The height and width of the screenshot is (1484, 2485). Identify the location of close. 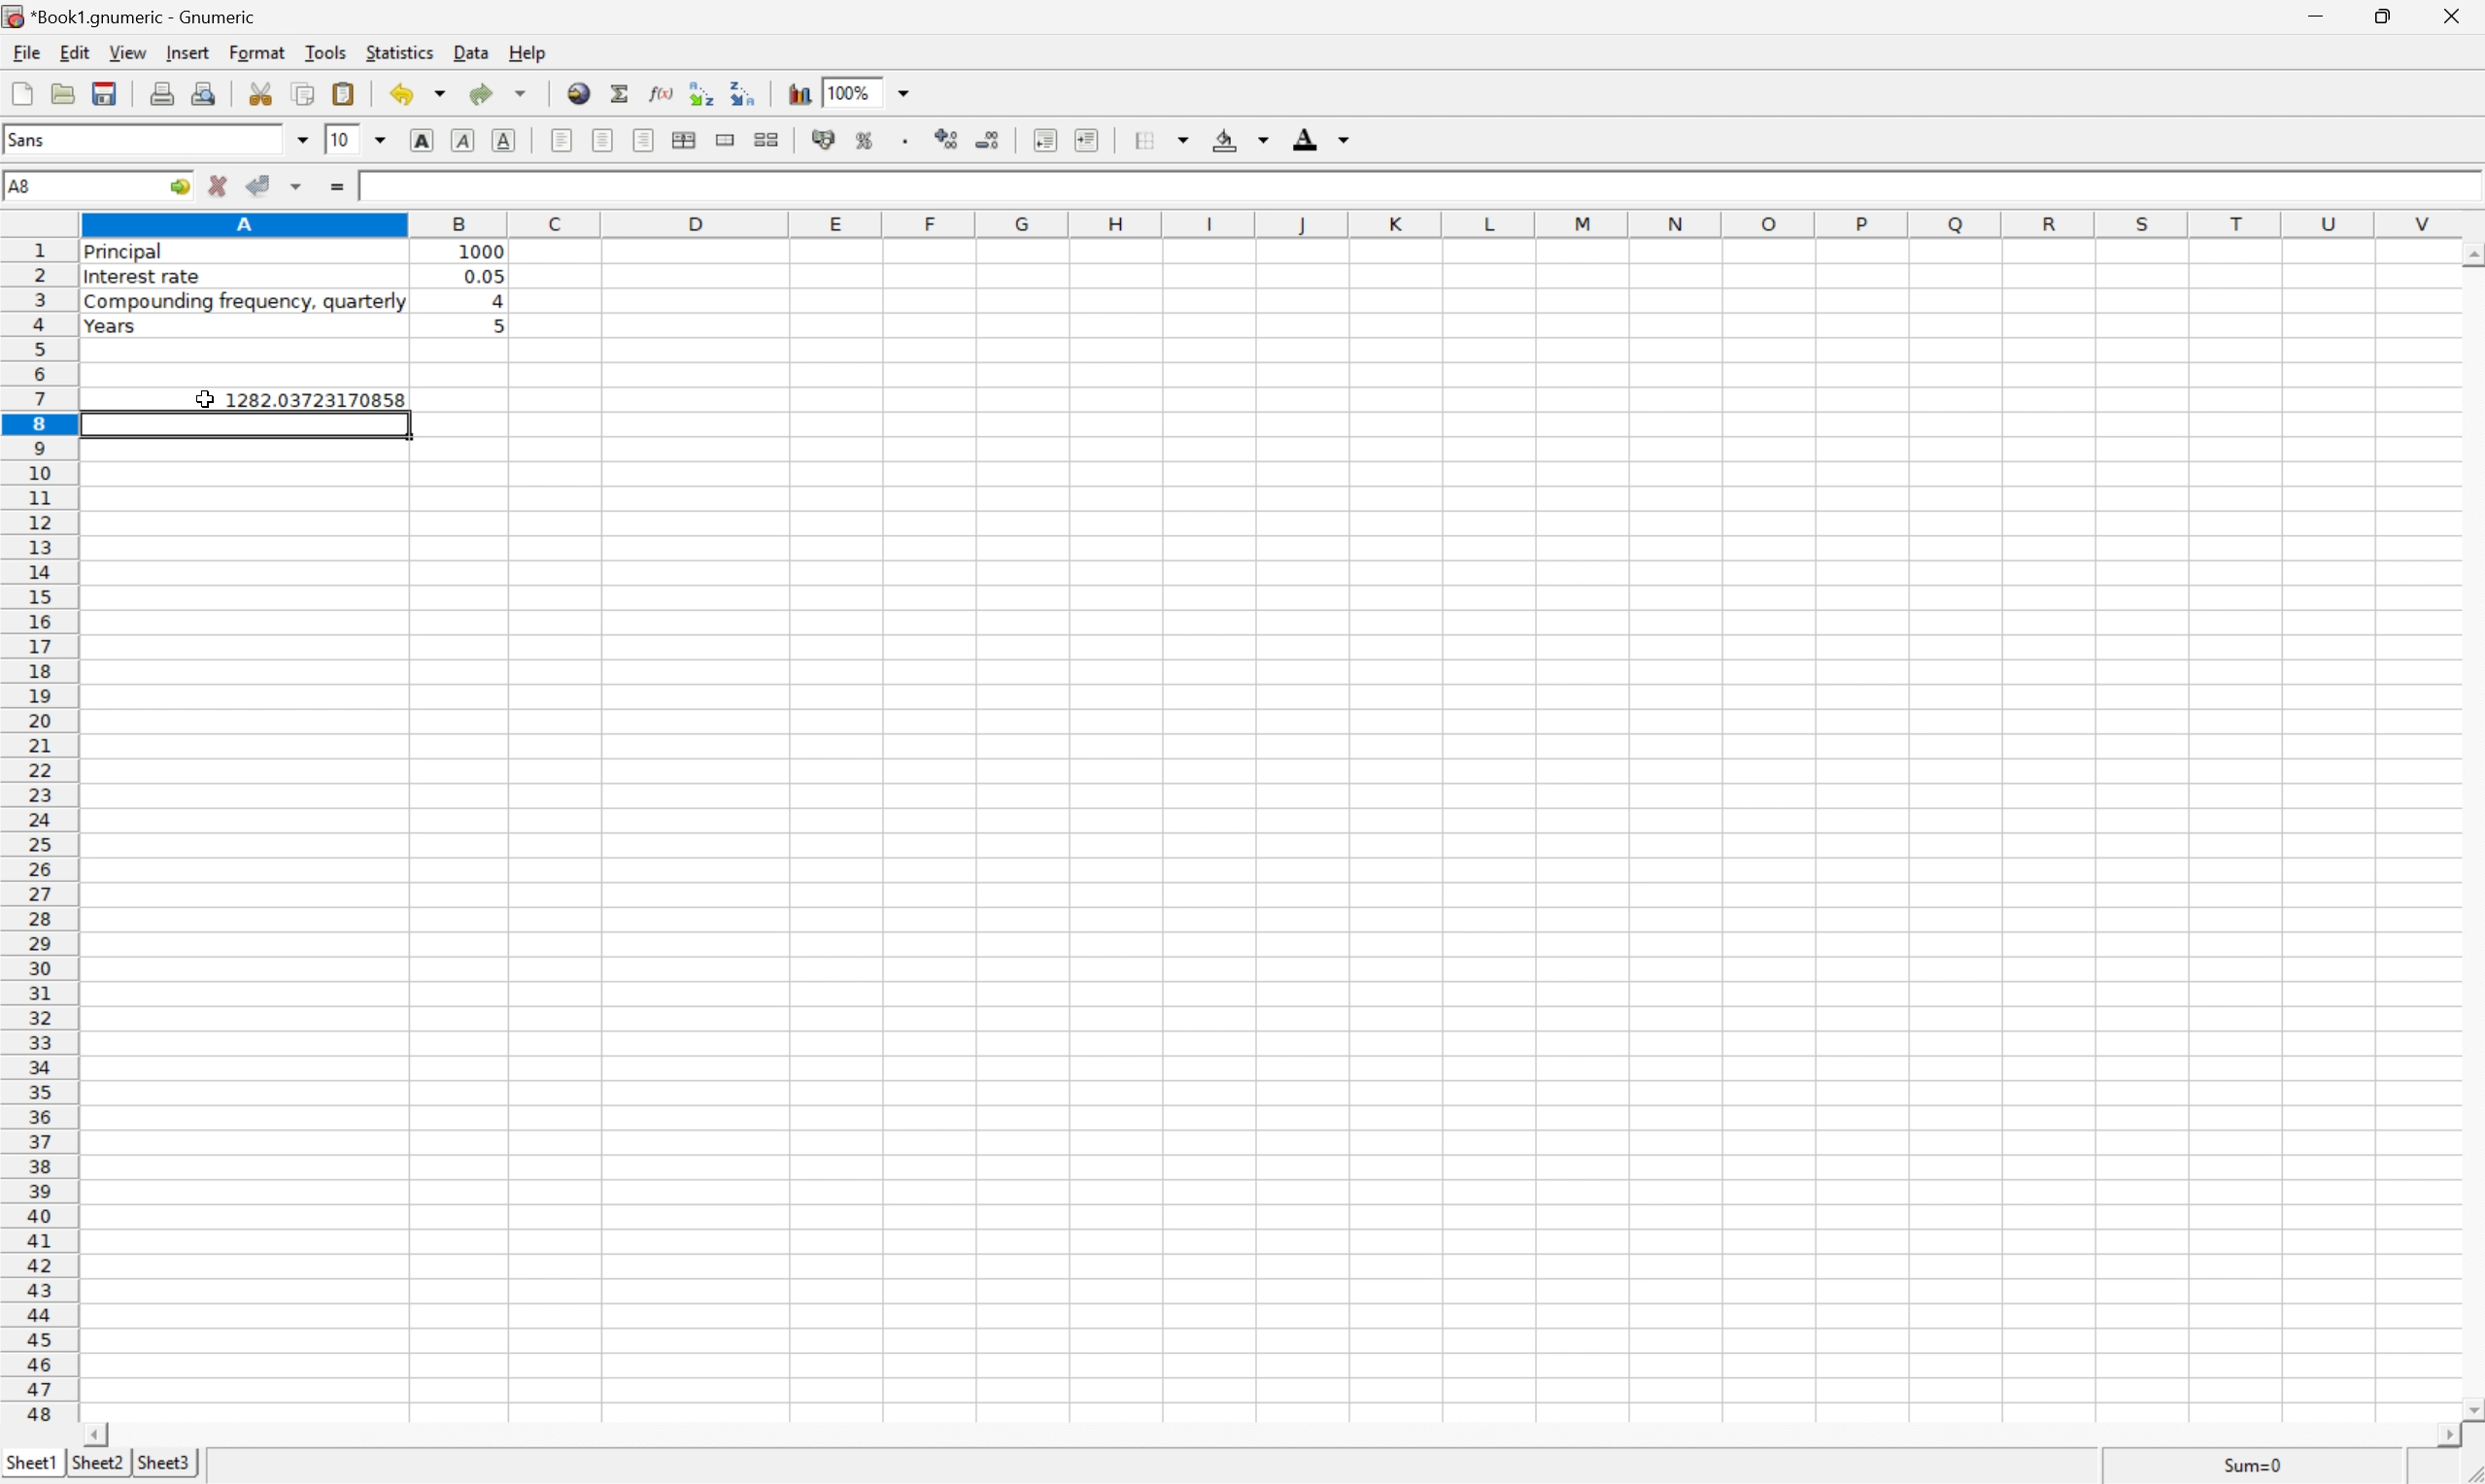
(2459, 16).